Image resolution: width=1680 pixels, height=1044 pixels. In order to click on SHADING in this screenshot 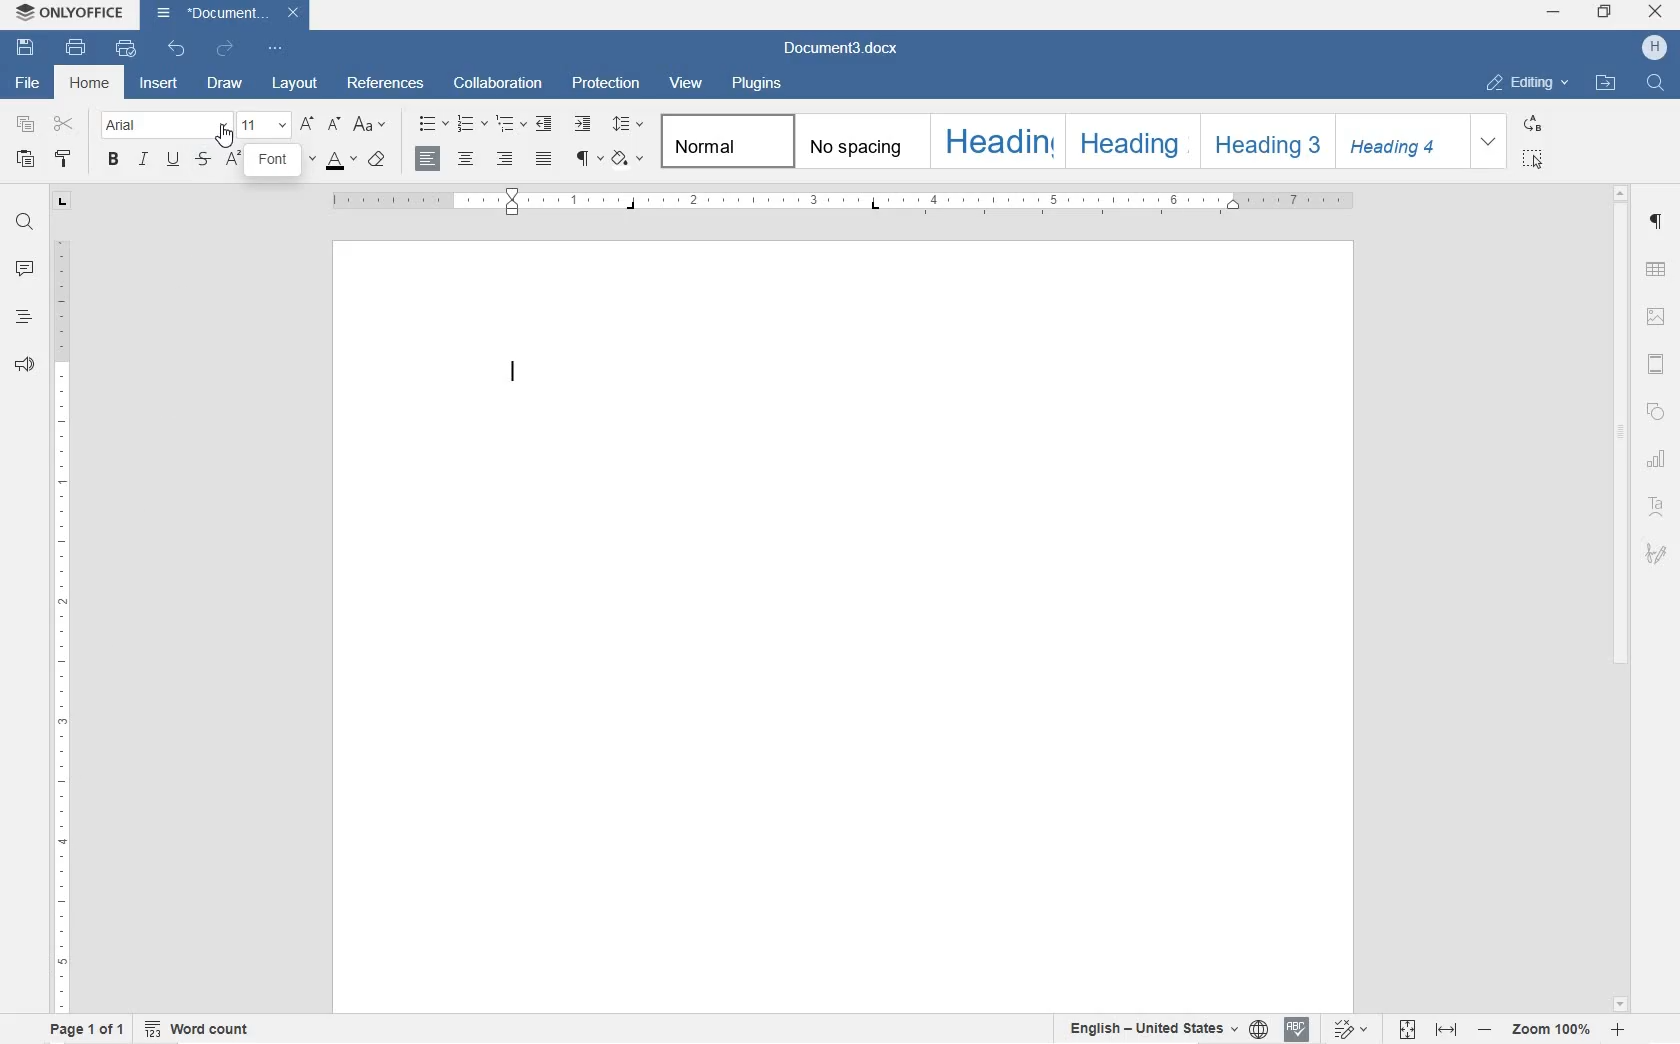, I will do `click(629, 158)`.